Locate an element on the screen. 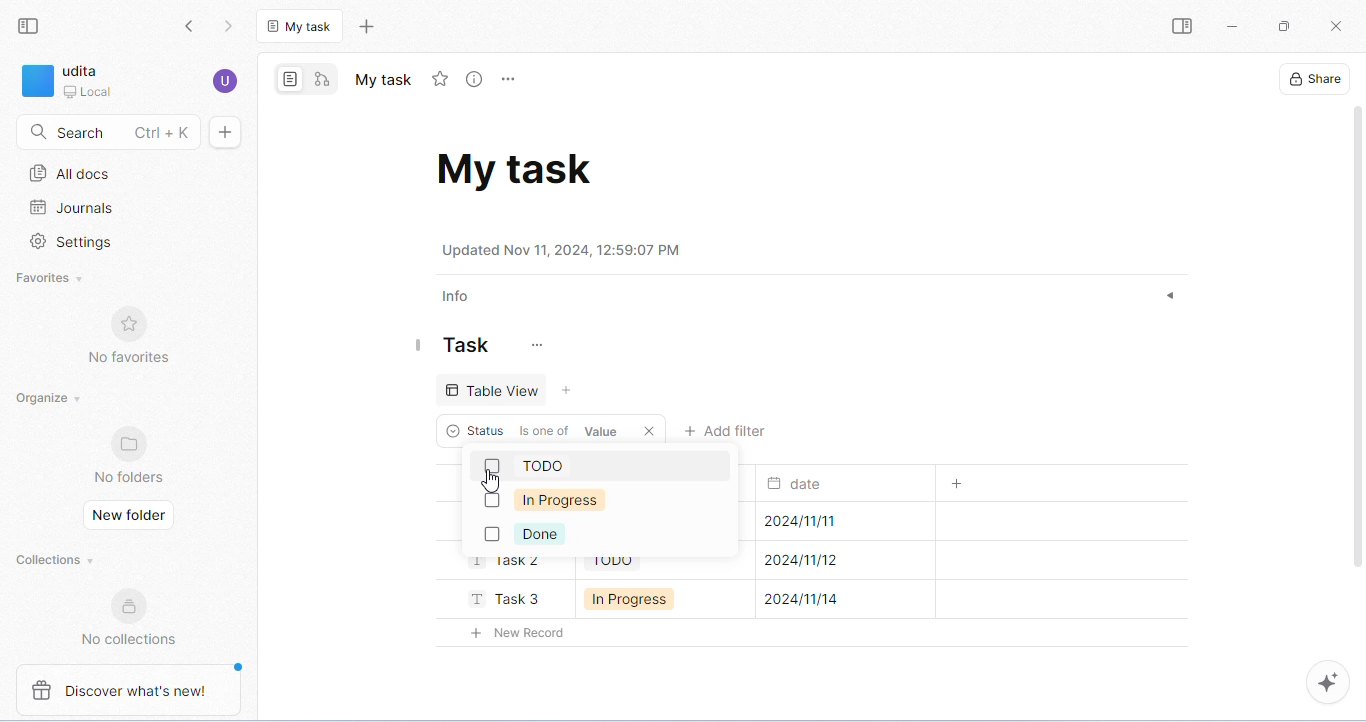 The image size is (1366, 722). value is located at coordinates (601, 431).